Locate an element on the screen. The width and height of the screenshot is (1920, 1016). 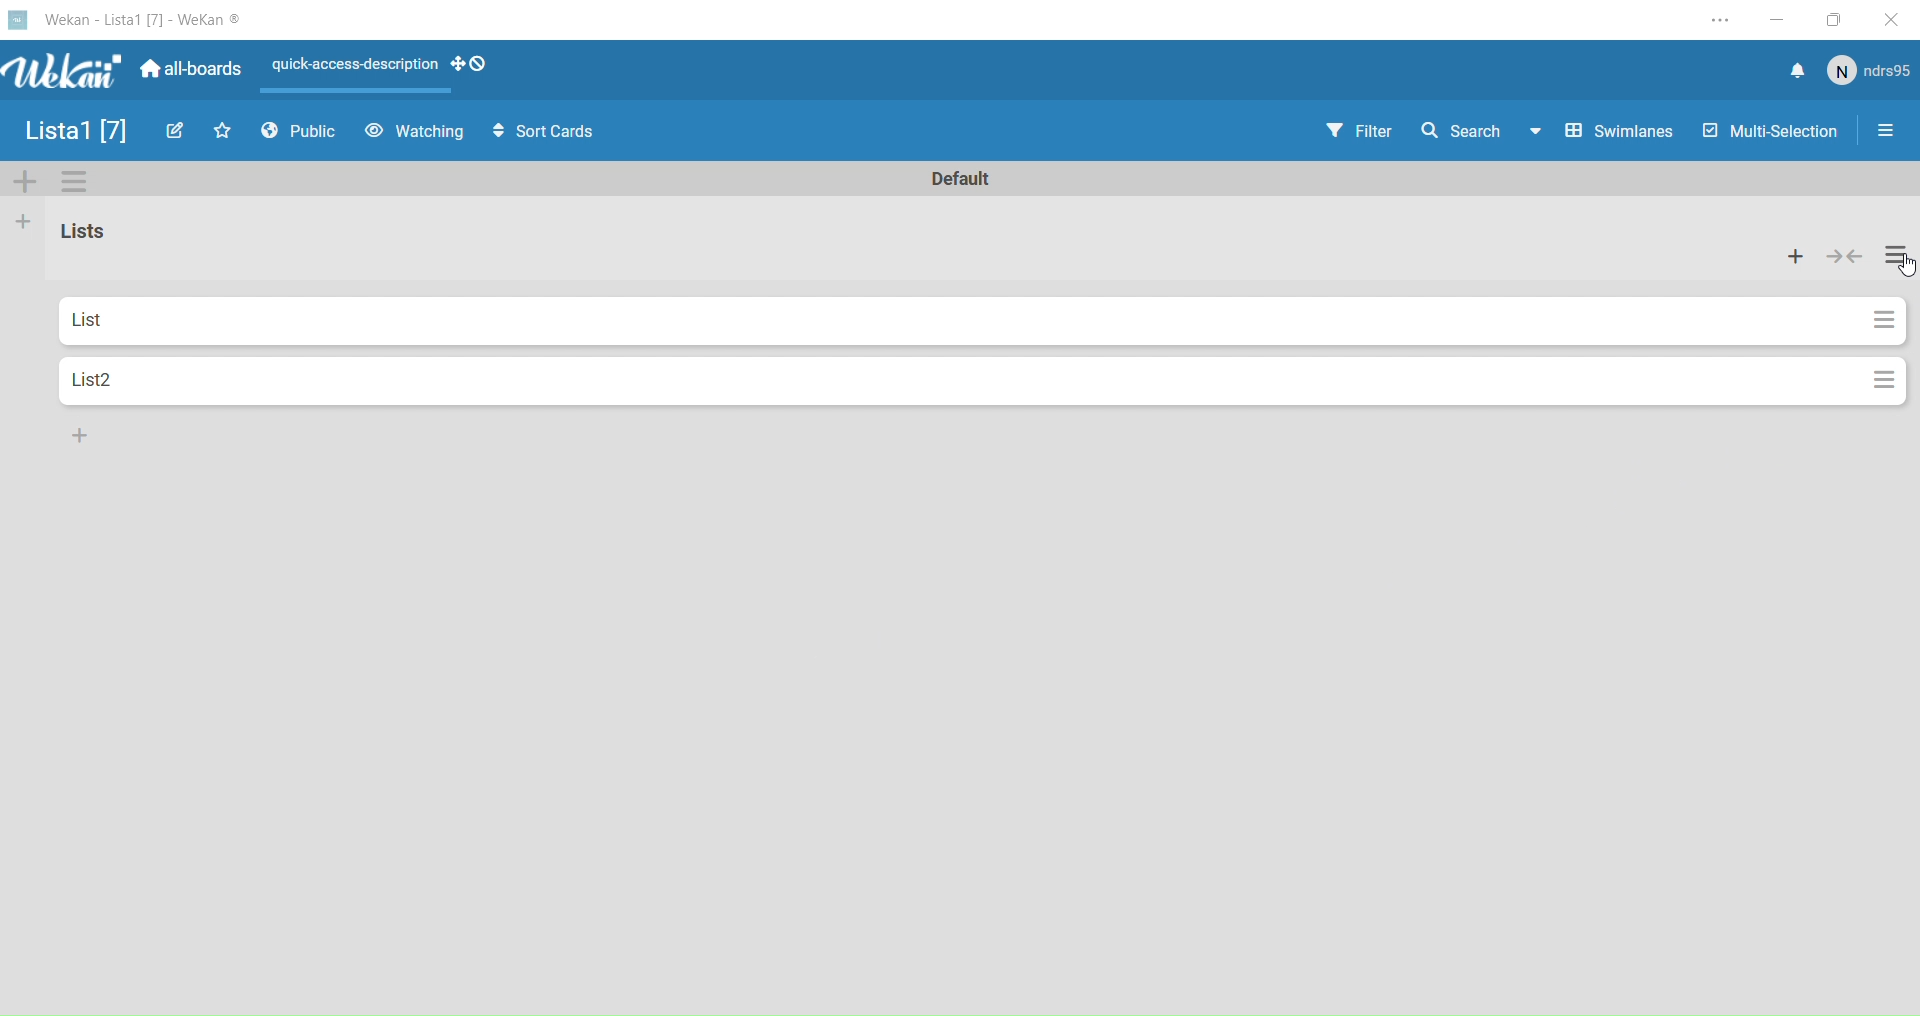
add is located at coordinates (1798, 257).